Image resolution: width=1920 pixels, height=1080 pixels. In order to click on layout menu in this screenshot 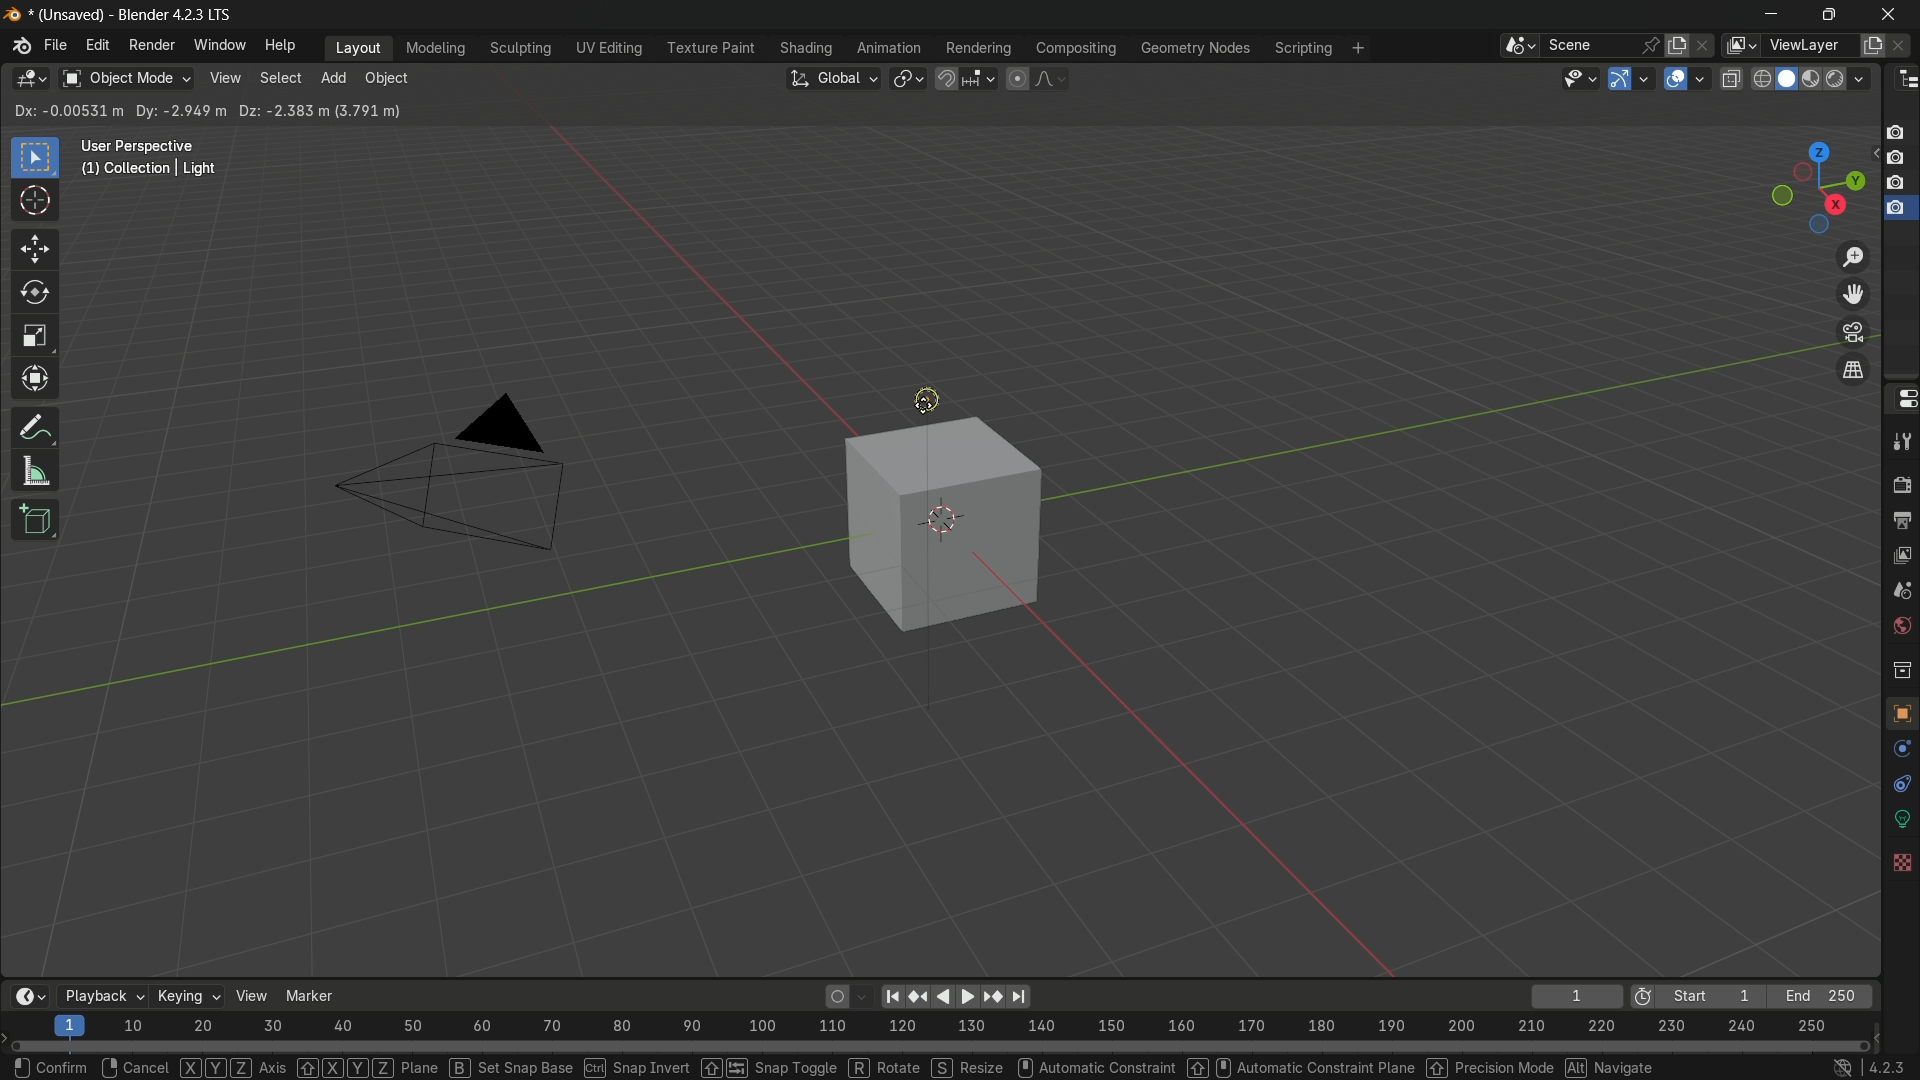, I will do `click(355, 47)`.